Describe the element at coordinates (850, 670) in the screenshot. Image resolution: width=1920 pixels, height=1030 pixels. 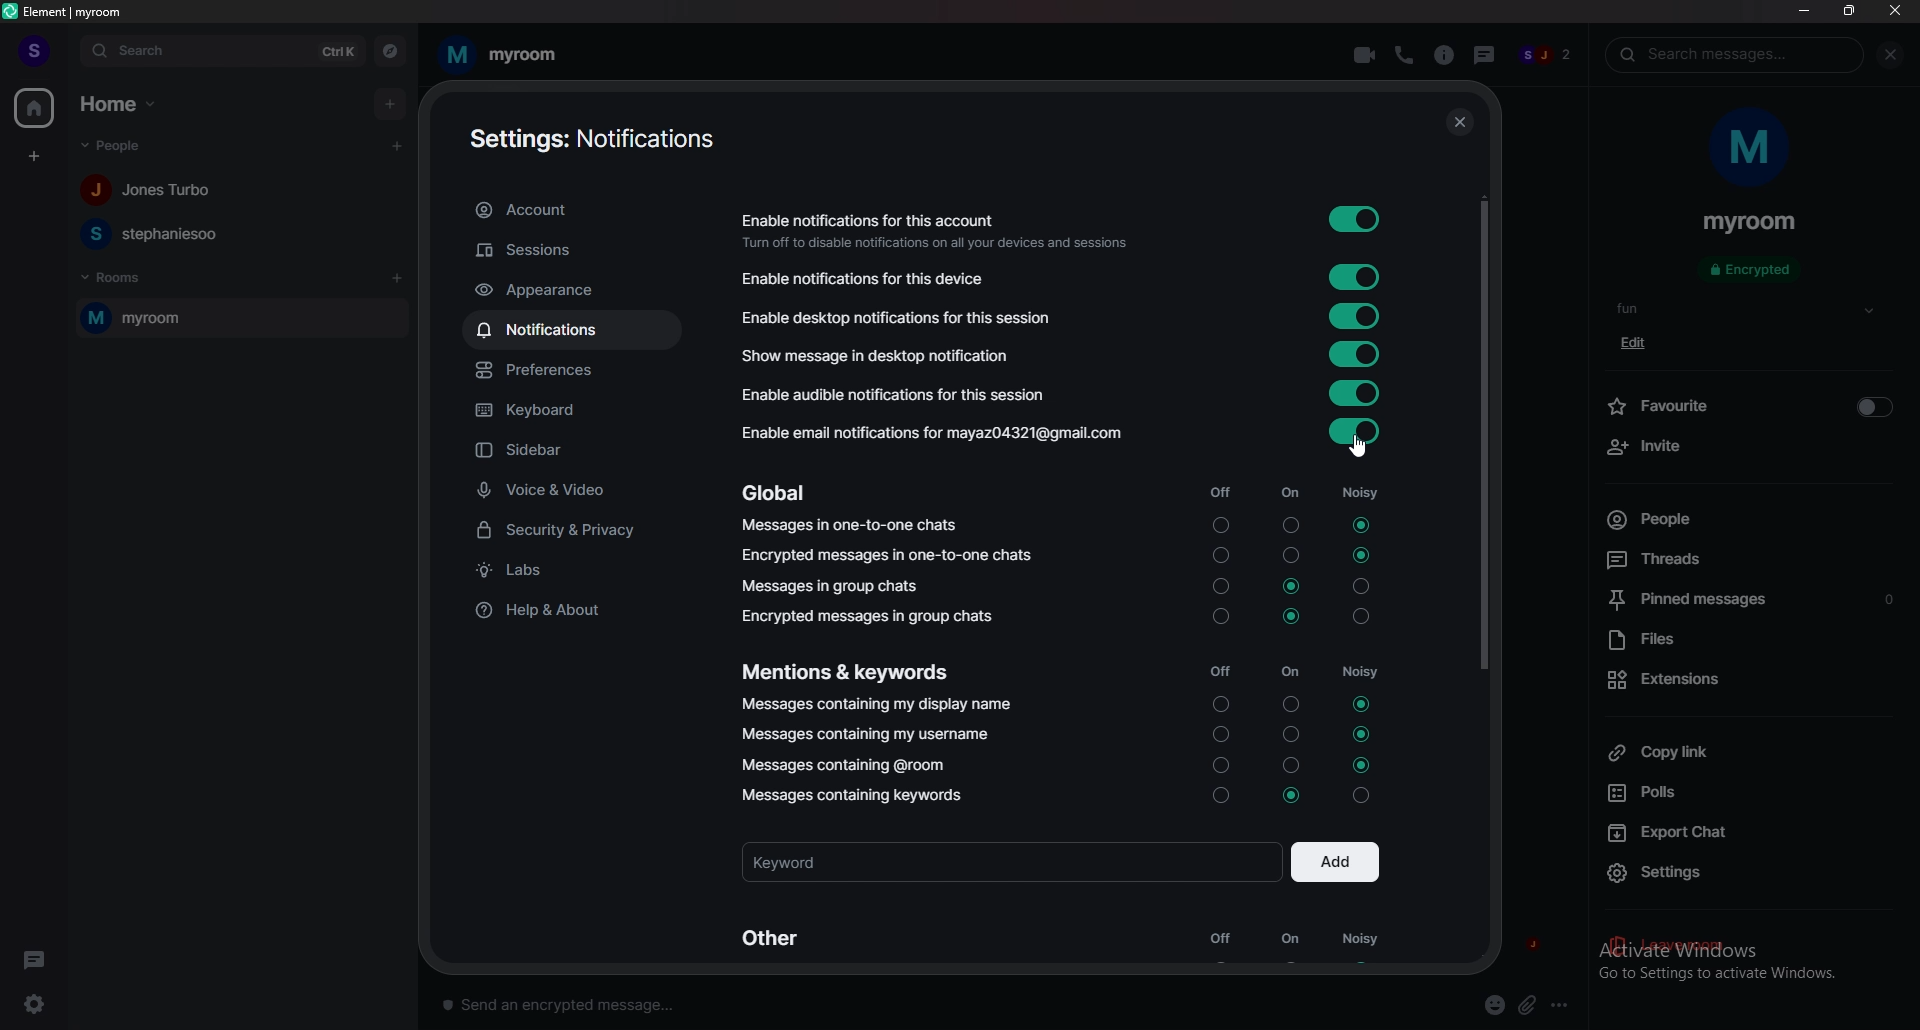
I see `mentions and keywords` at that location.